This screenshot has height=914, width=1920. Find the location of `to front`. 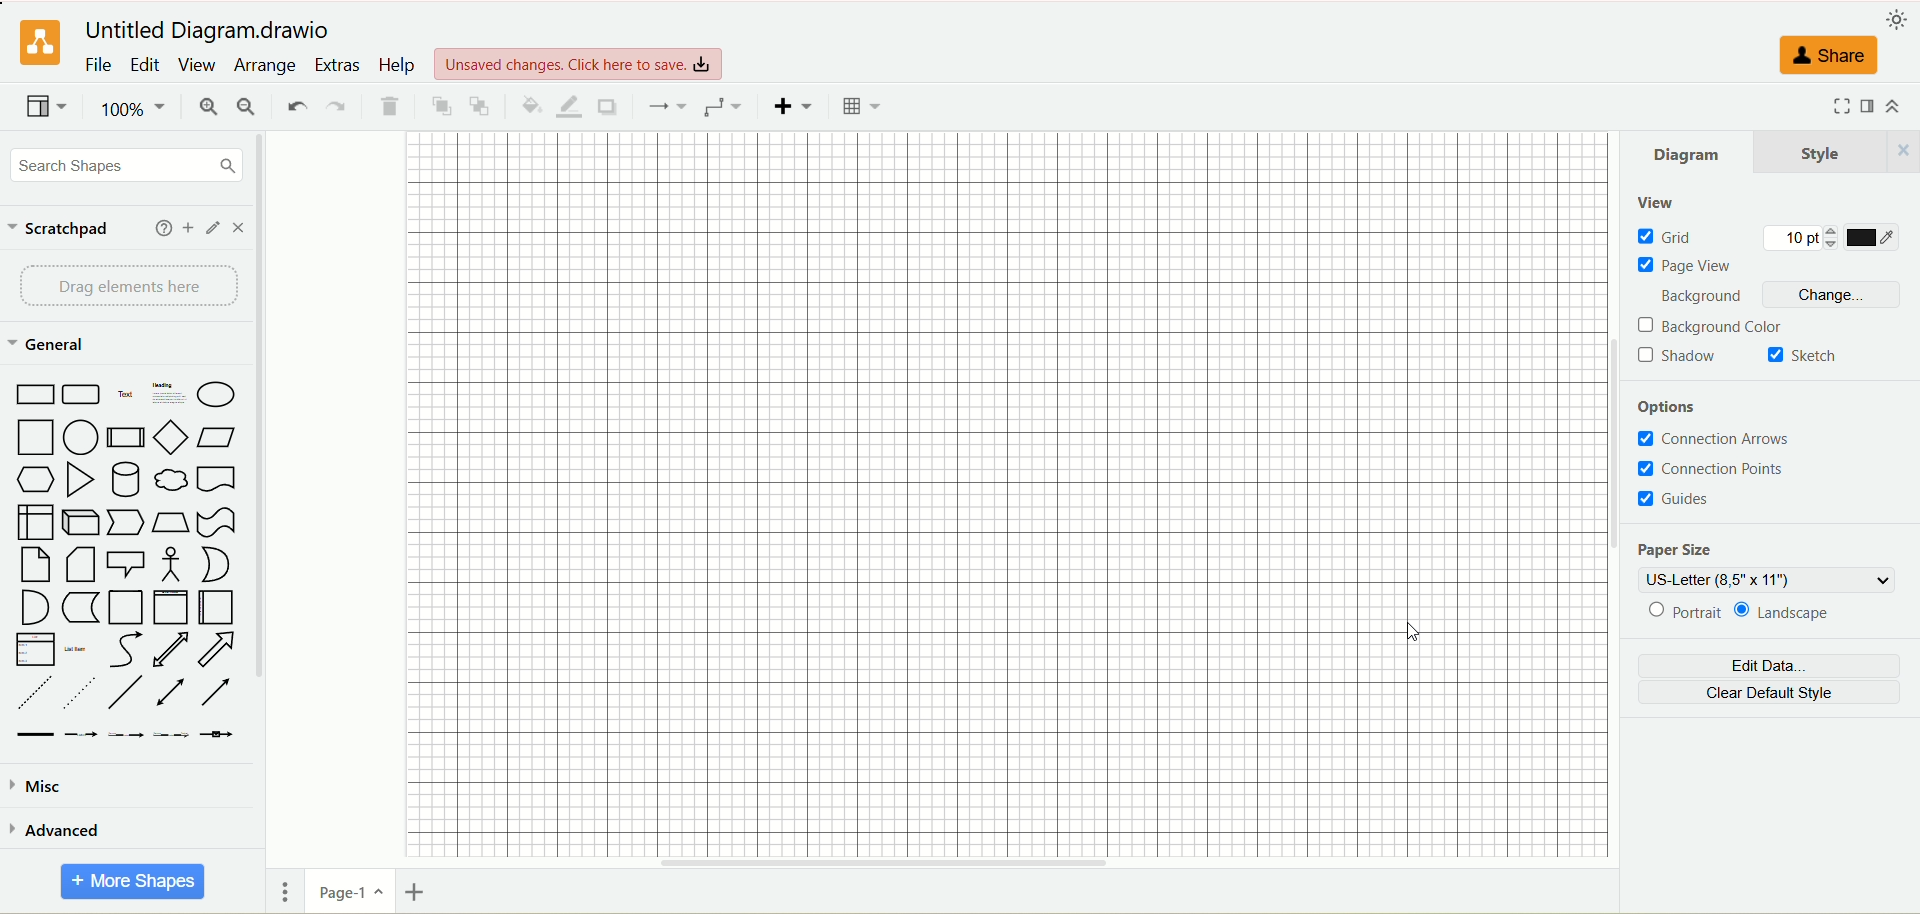

to front is located at coordinates (440, 106).